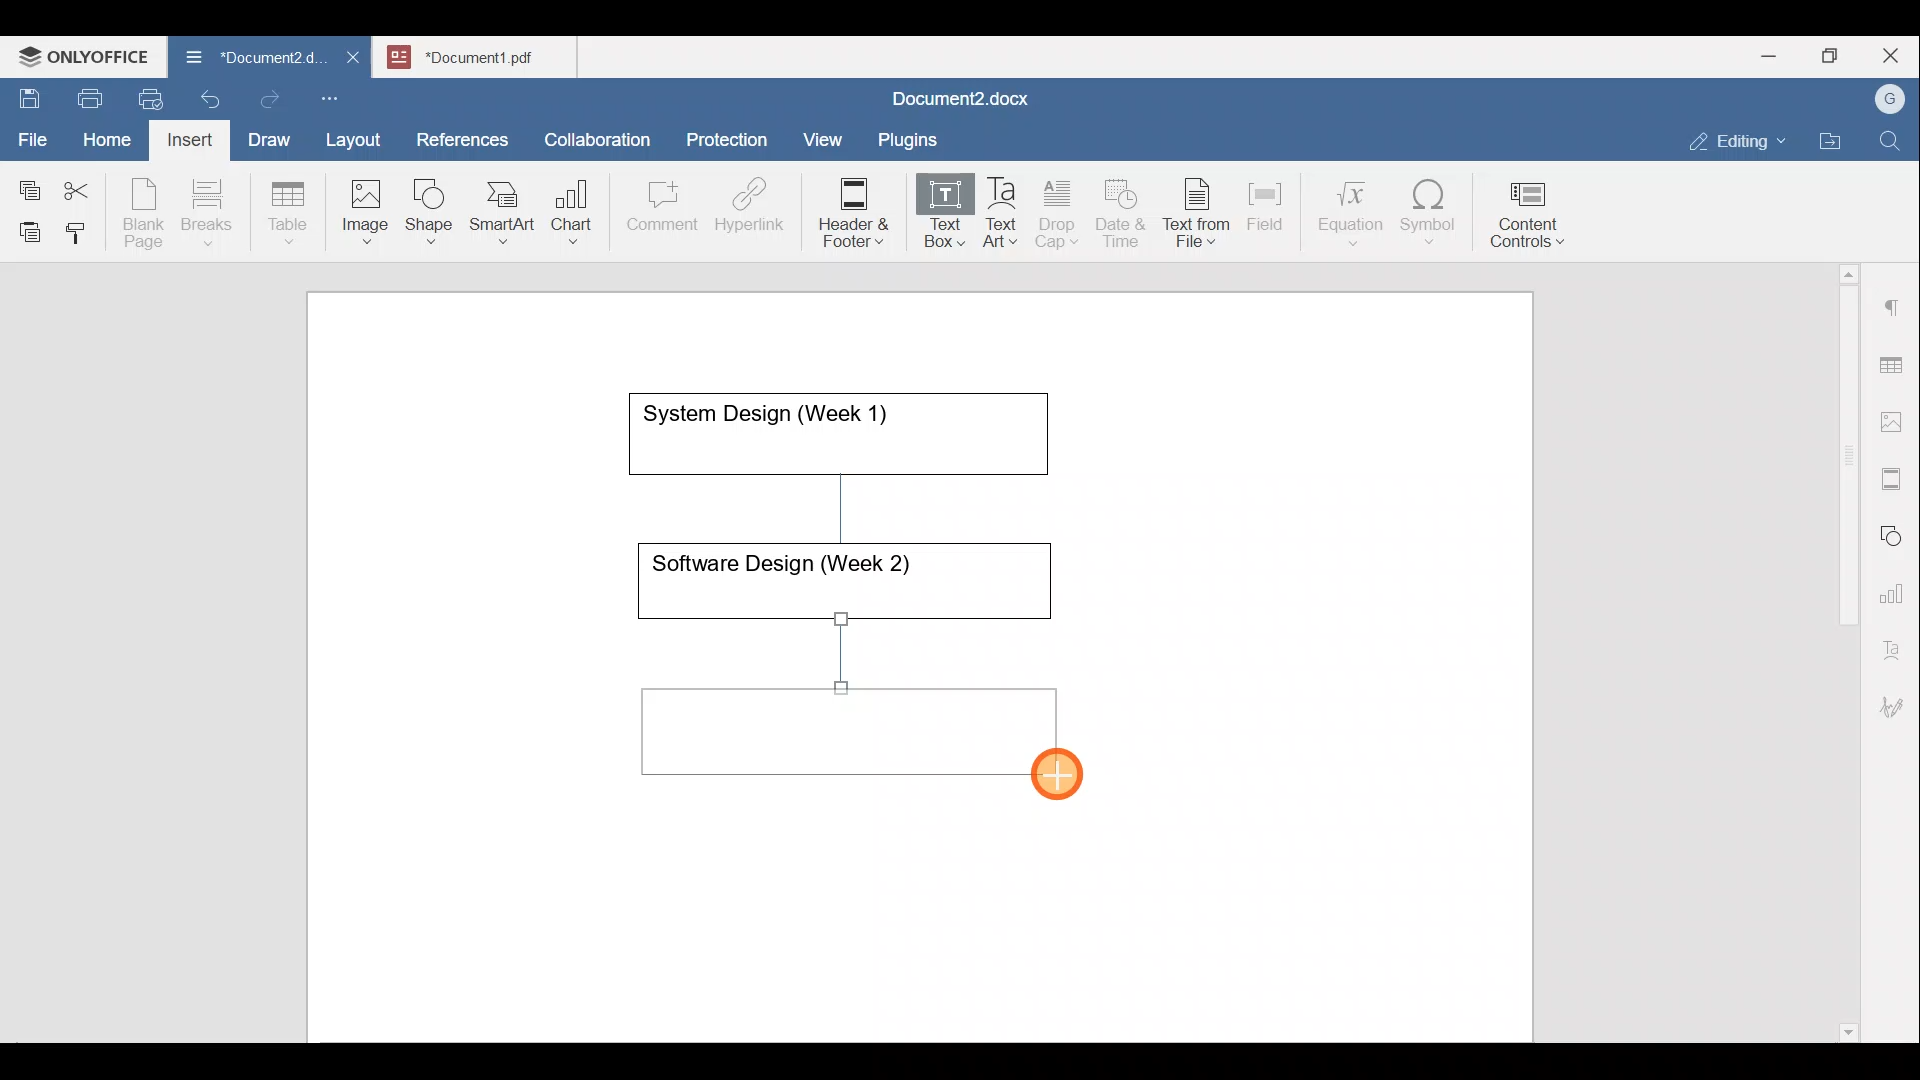 The image size is (1920, 1080). Describe the element at coordinates (146, 213) in the screenshot. I see `Blank page` at that location.